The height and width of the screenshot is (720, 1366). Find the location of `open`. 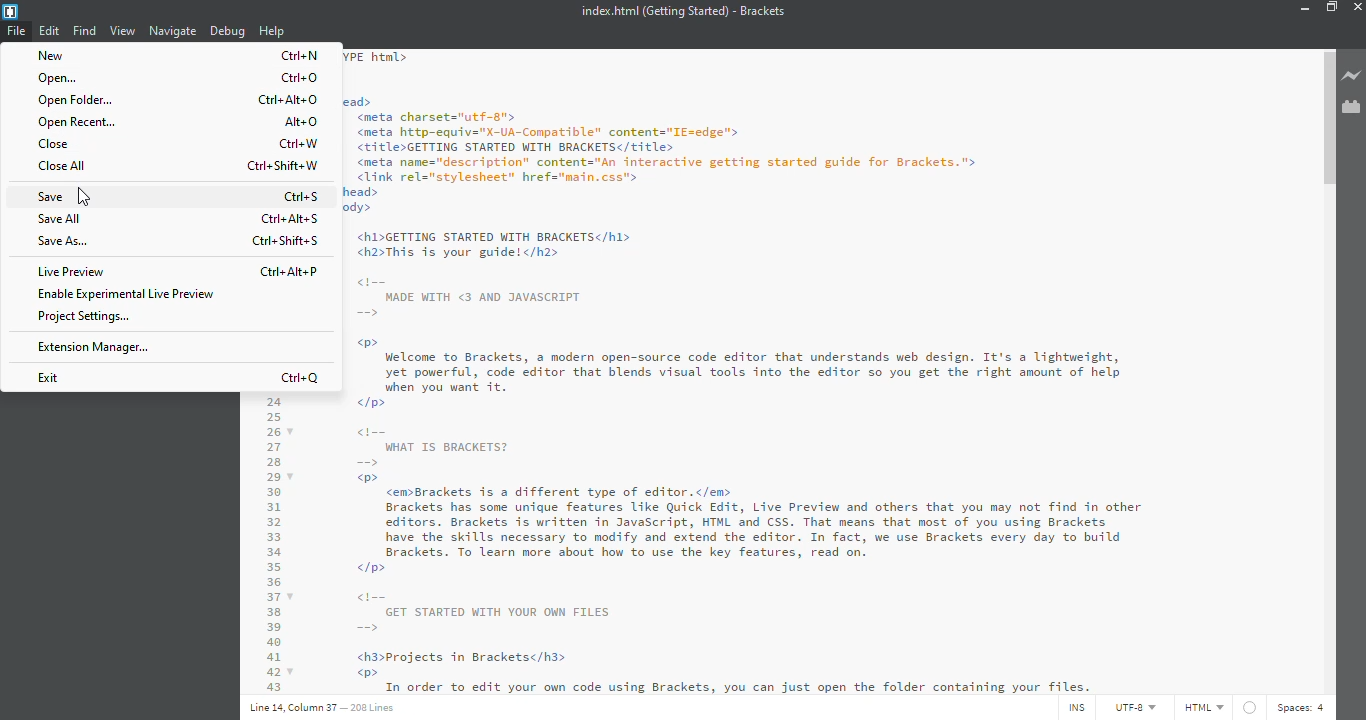

open is located at coordinates (64, 78).